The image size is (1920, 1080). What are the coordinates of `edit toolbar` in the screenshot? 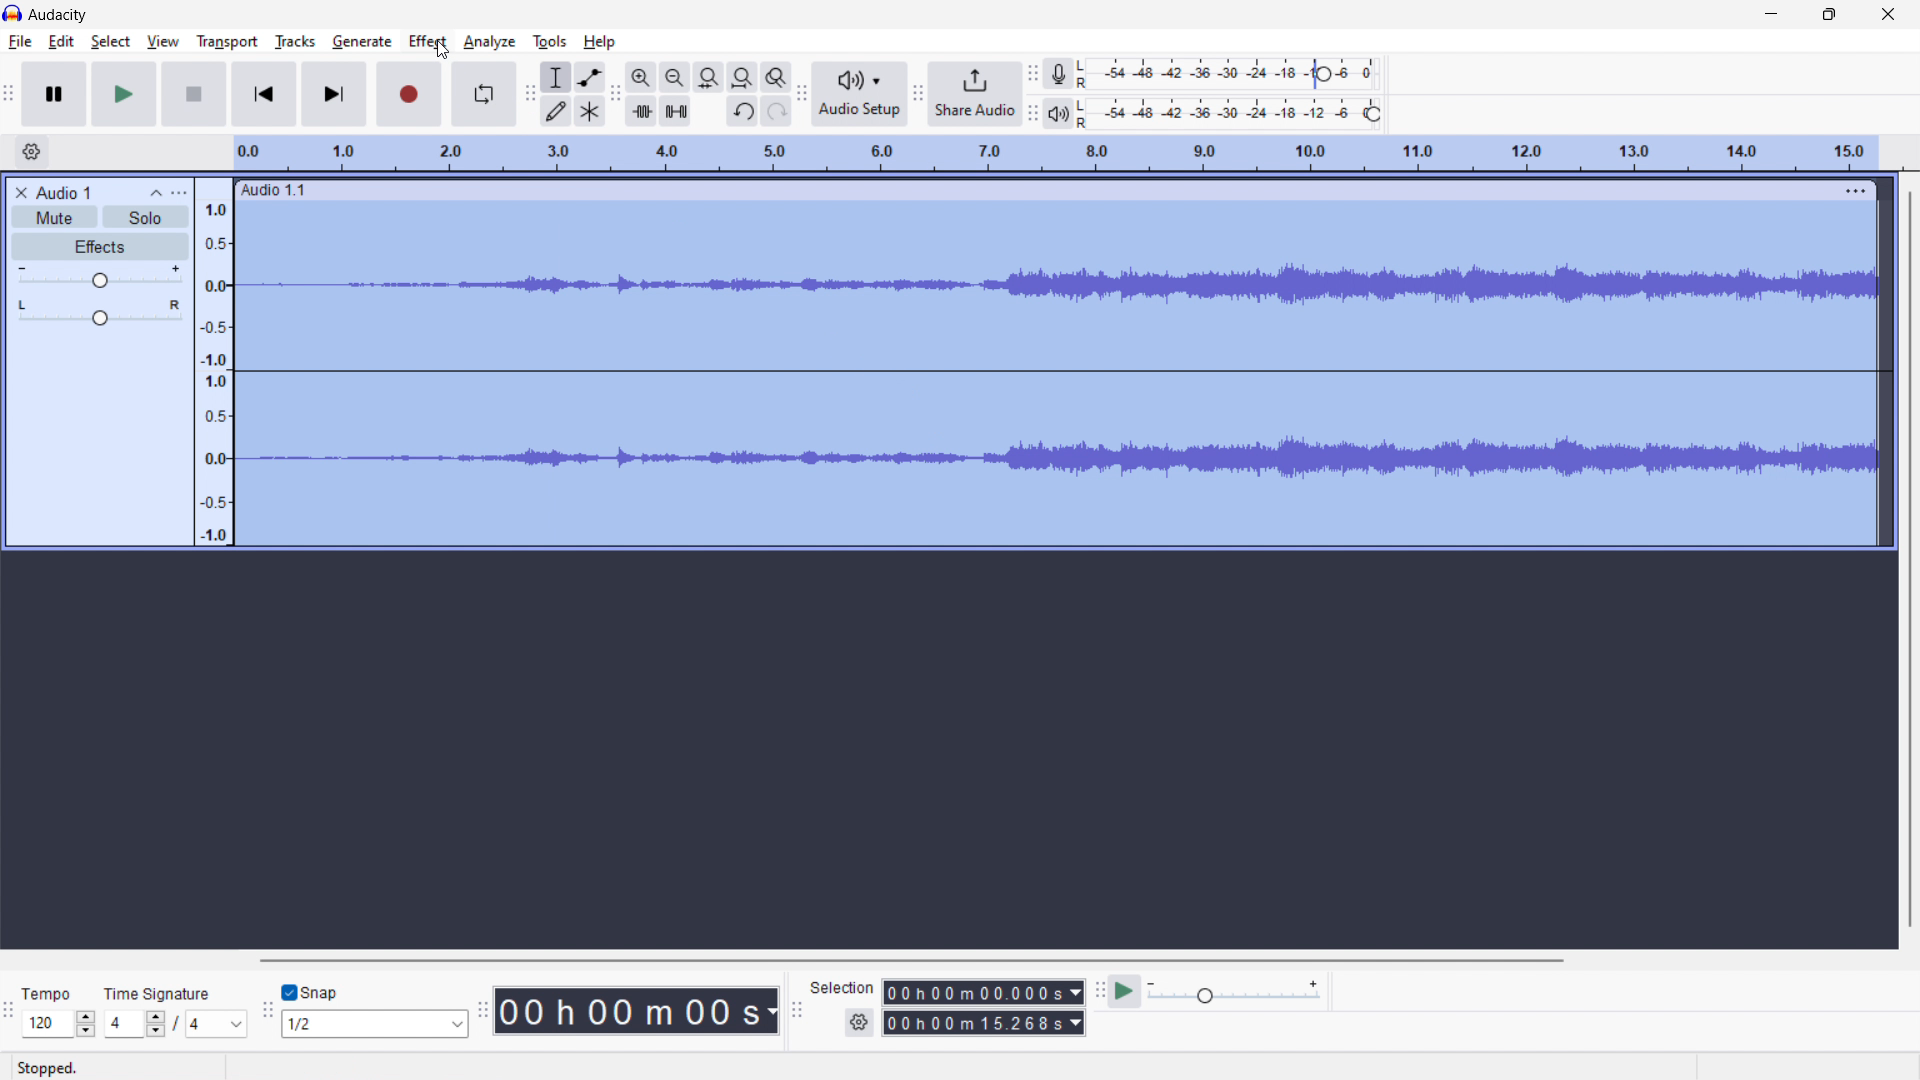 It's located at (615, 94).